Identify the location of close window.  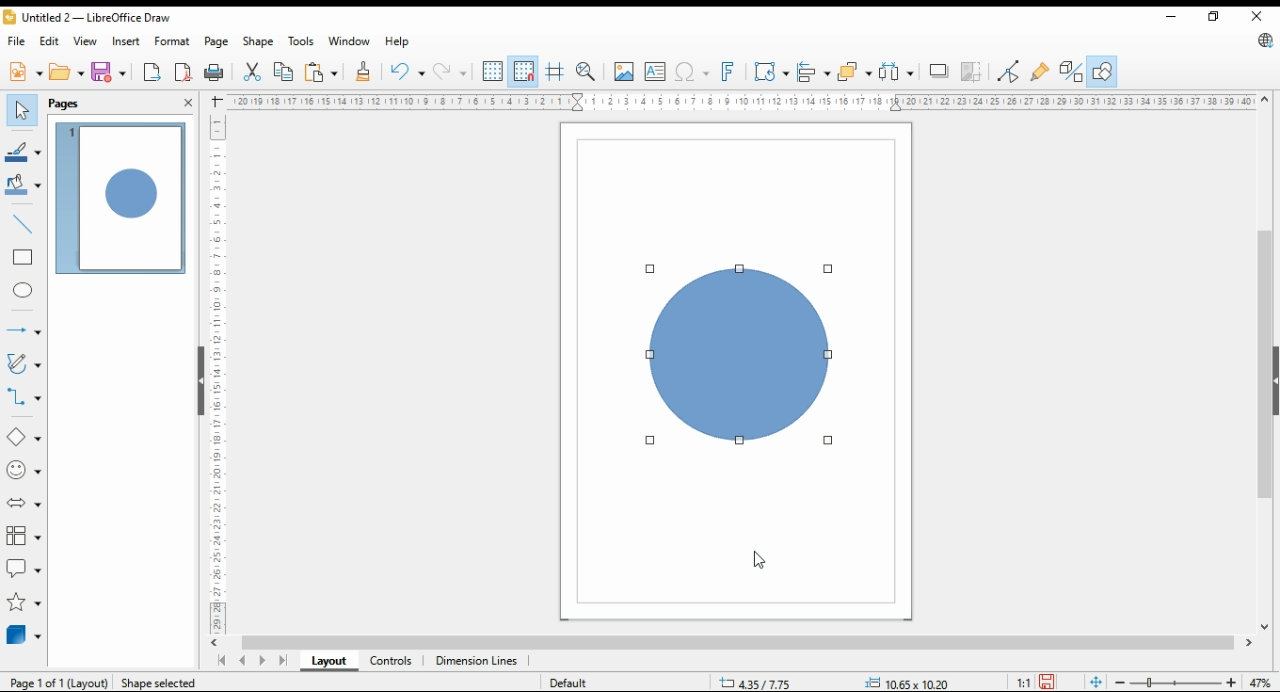
(1257, 16).